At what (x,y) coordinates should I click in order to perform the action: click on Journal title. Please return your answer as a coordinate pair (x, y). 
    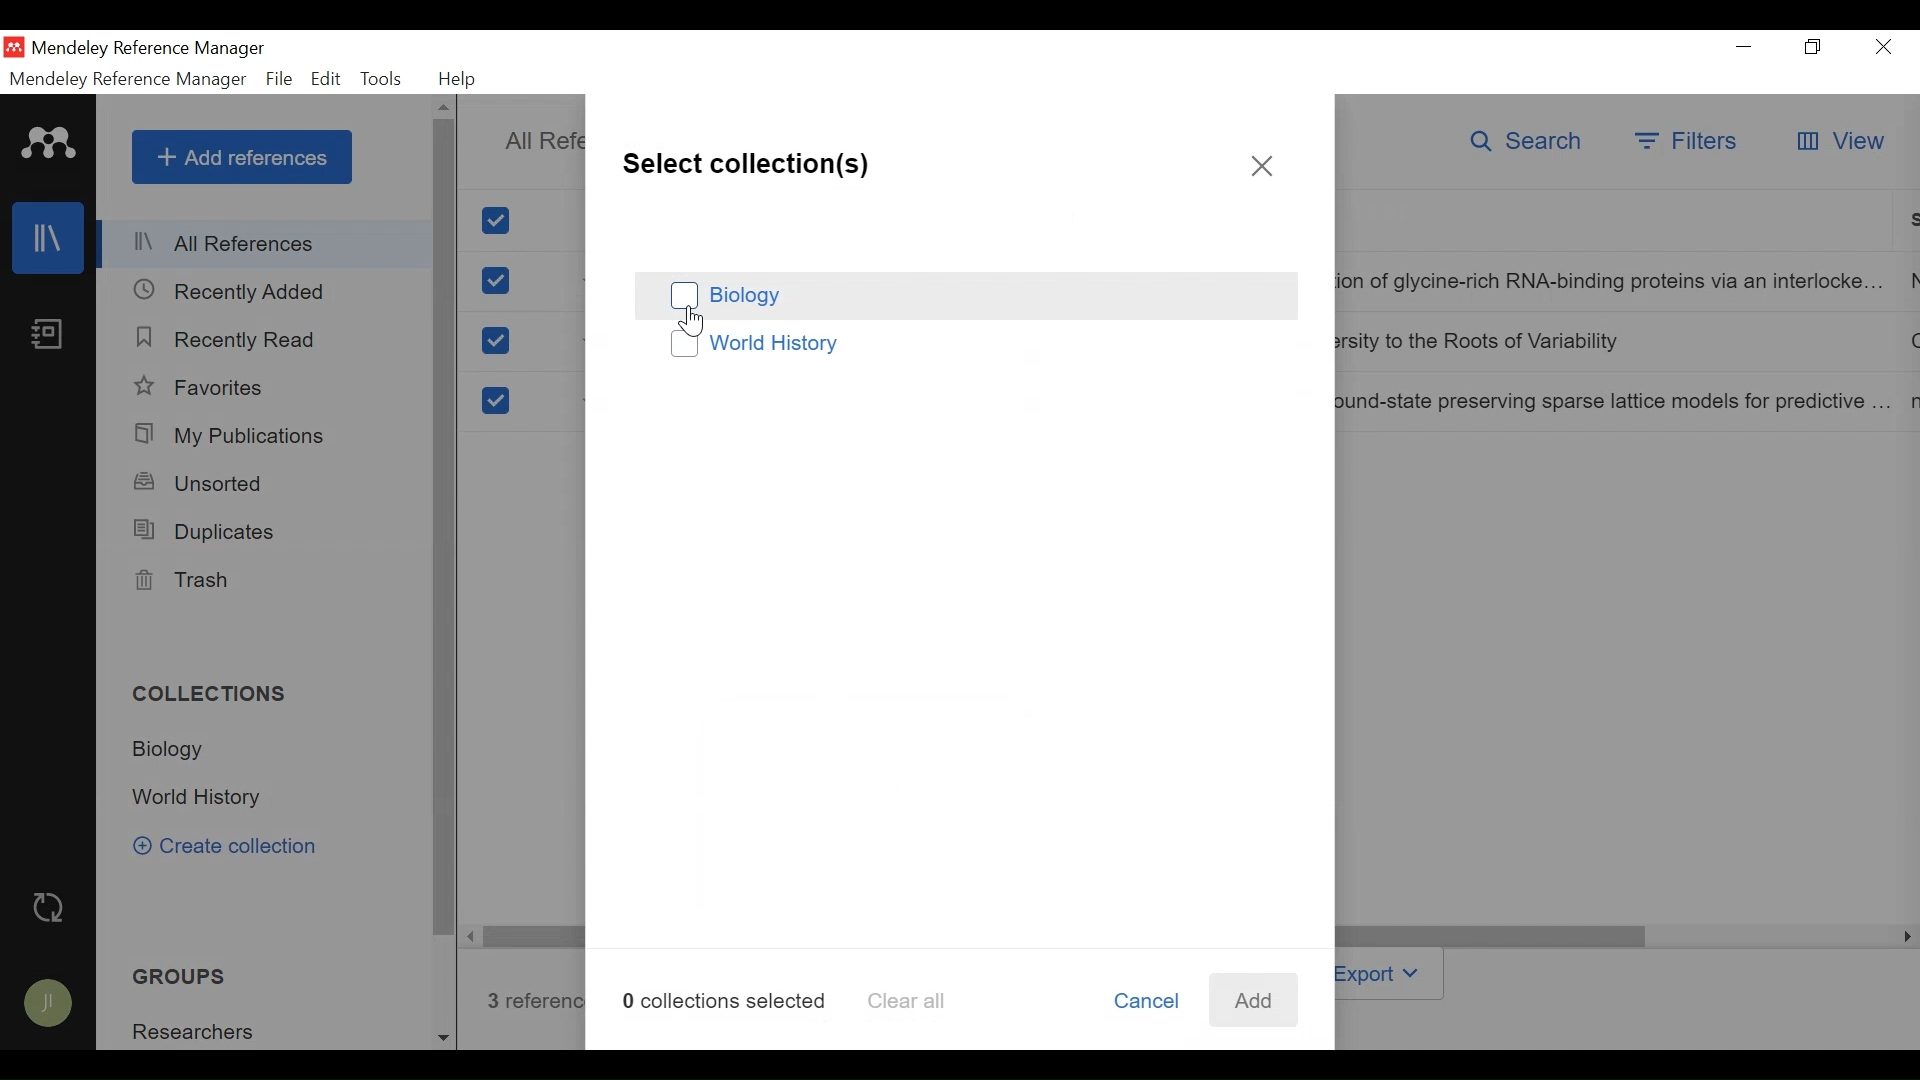
    Looking at the image, I should click on (1616, 283).